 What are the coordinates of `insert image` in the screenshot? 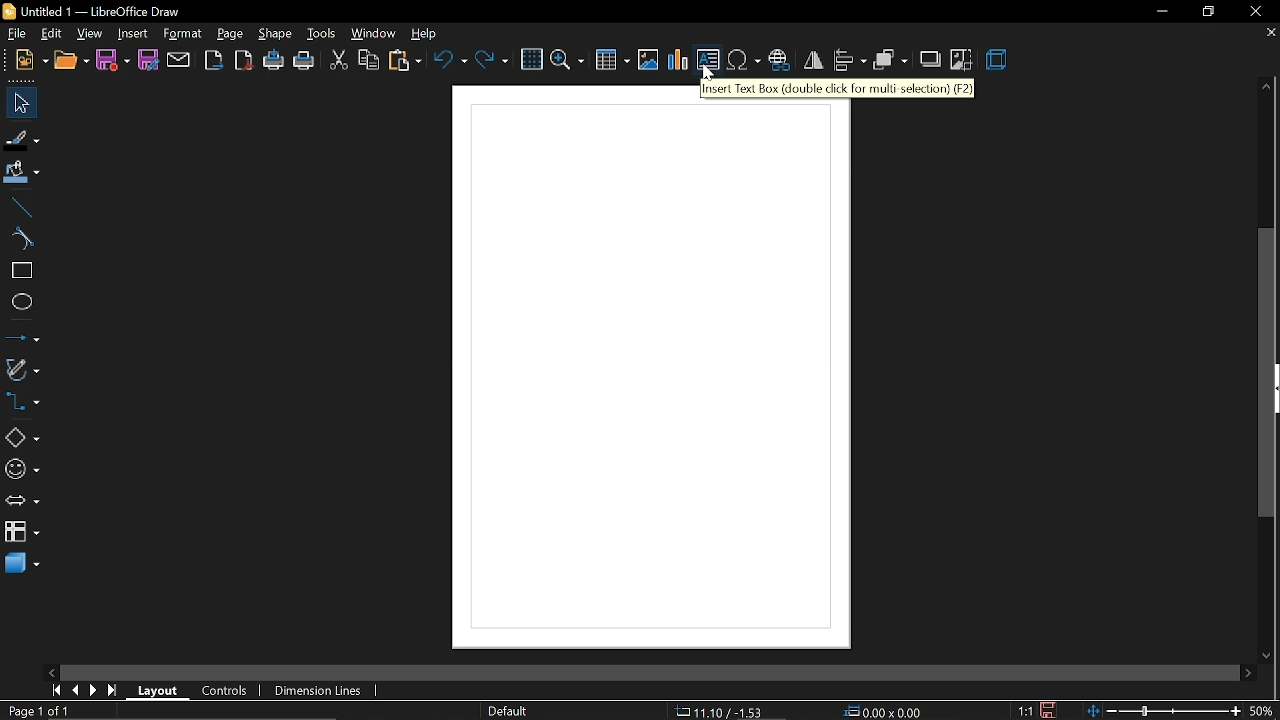 It's located at (648, 61).